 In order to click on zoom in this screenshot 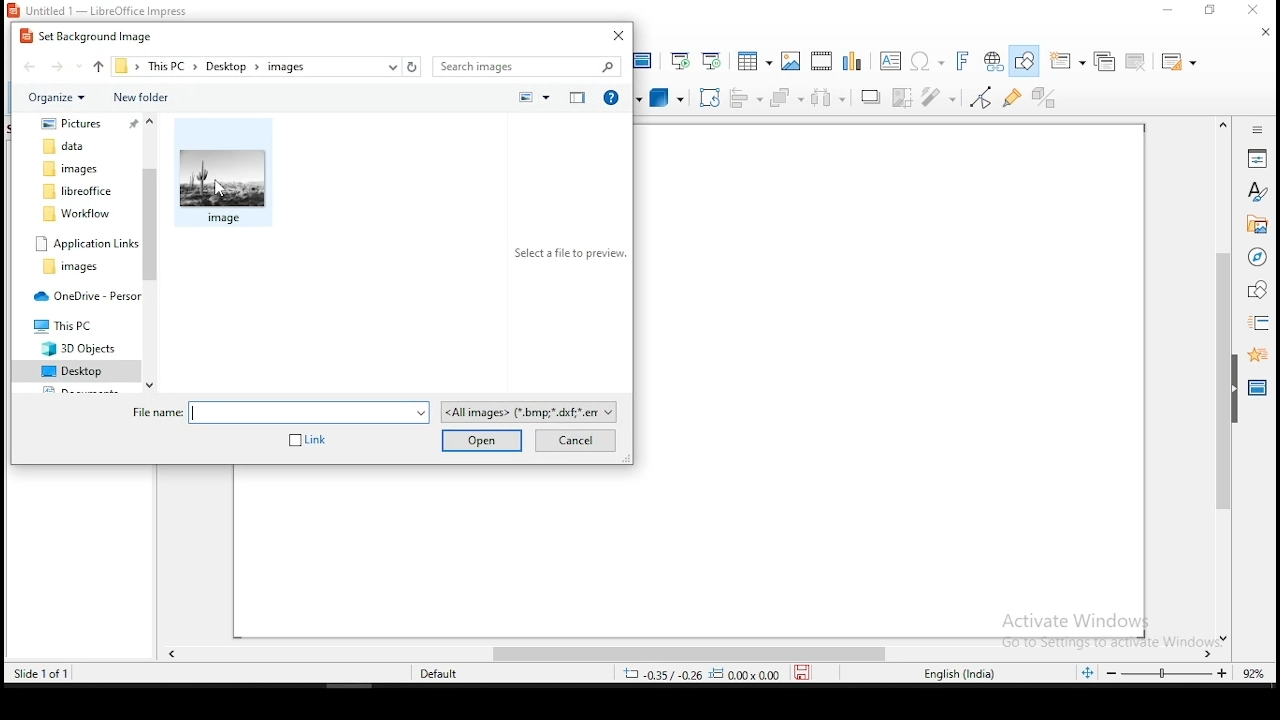, I will do `click(1168, 674)`.